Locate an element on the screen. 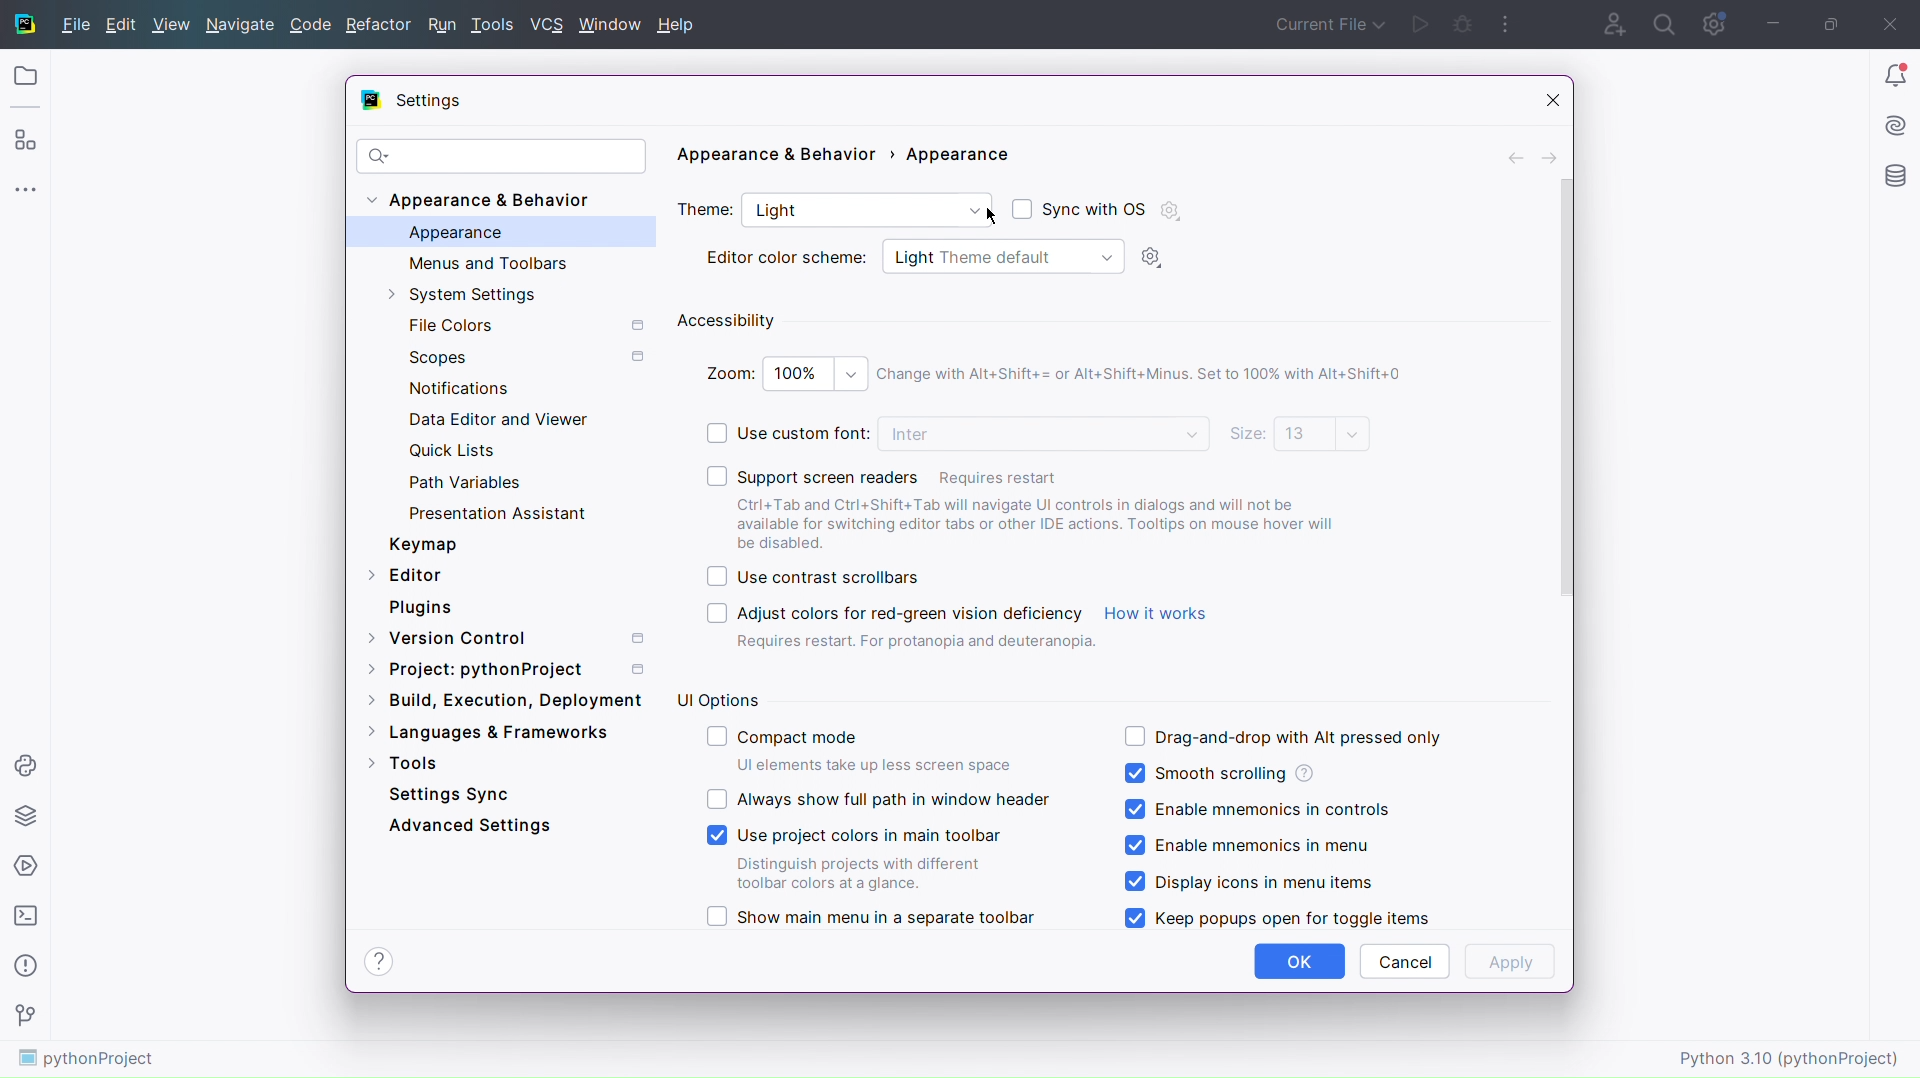 The height and width of the screenshot is (1078, 1920). Appearance and Behavior - Appearance is located at coordinates (849, 159).